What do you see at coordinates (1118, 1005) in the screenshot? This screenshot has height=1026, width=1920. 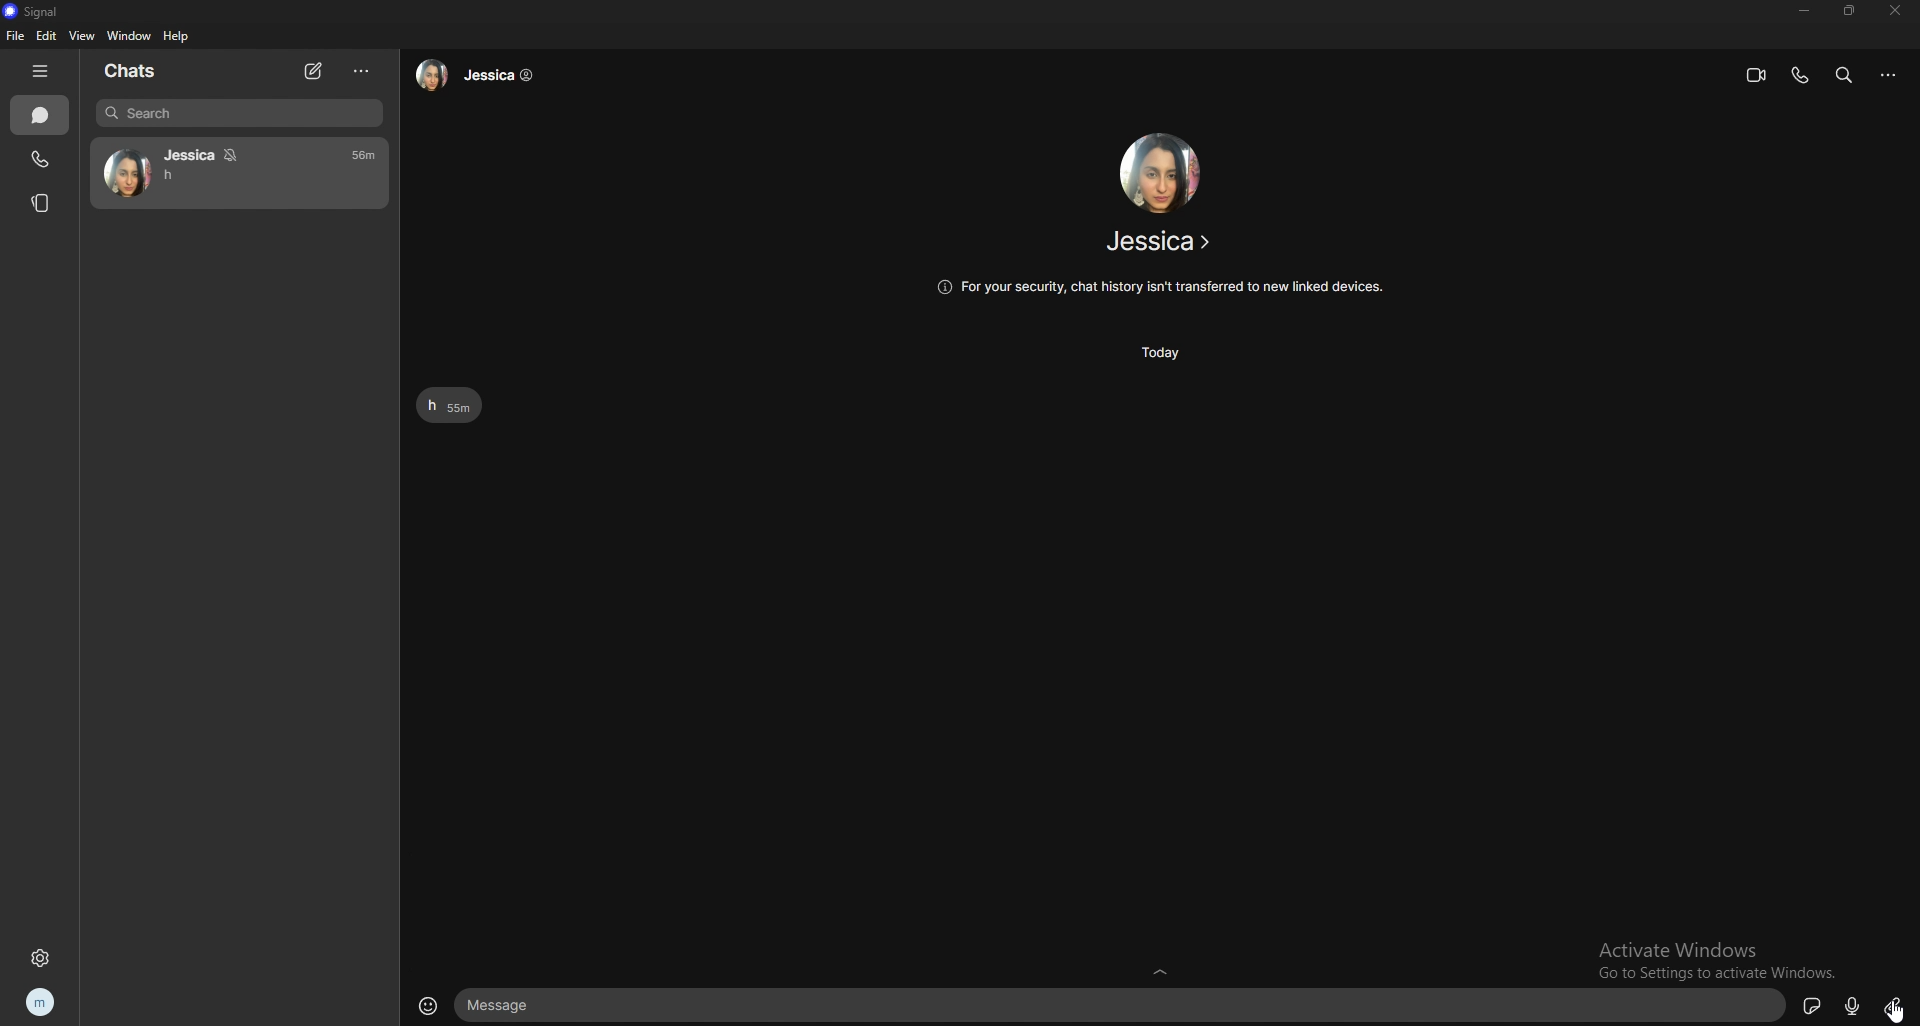 I see `text input box` at bounding box center [1118, 1005].